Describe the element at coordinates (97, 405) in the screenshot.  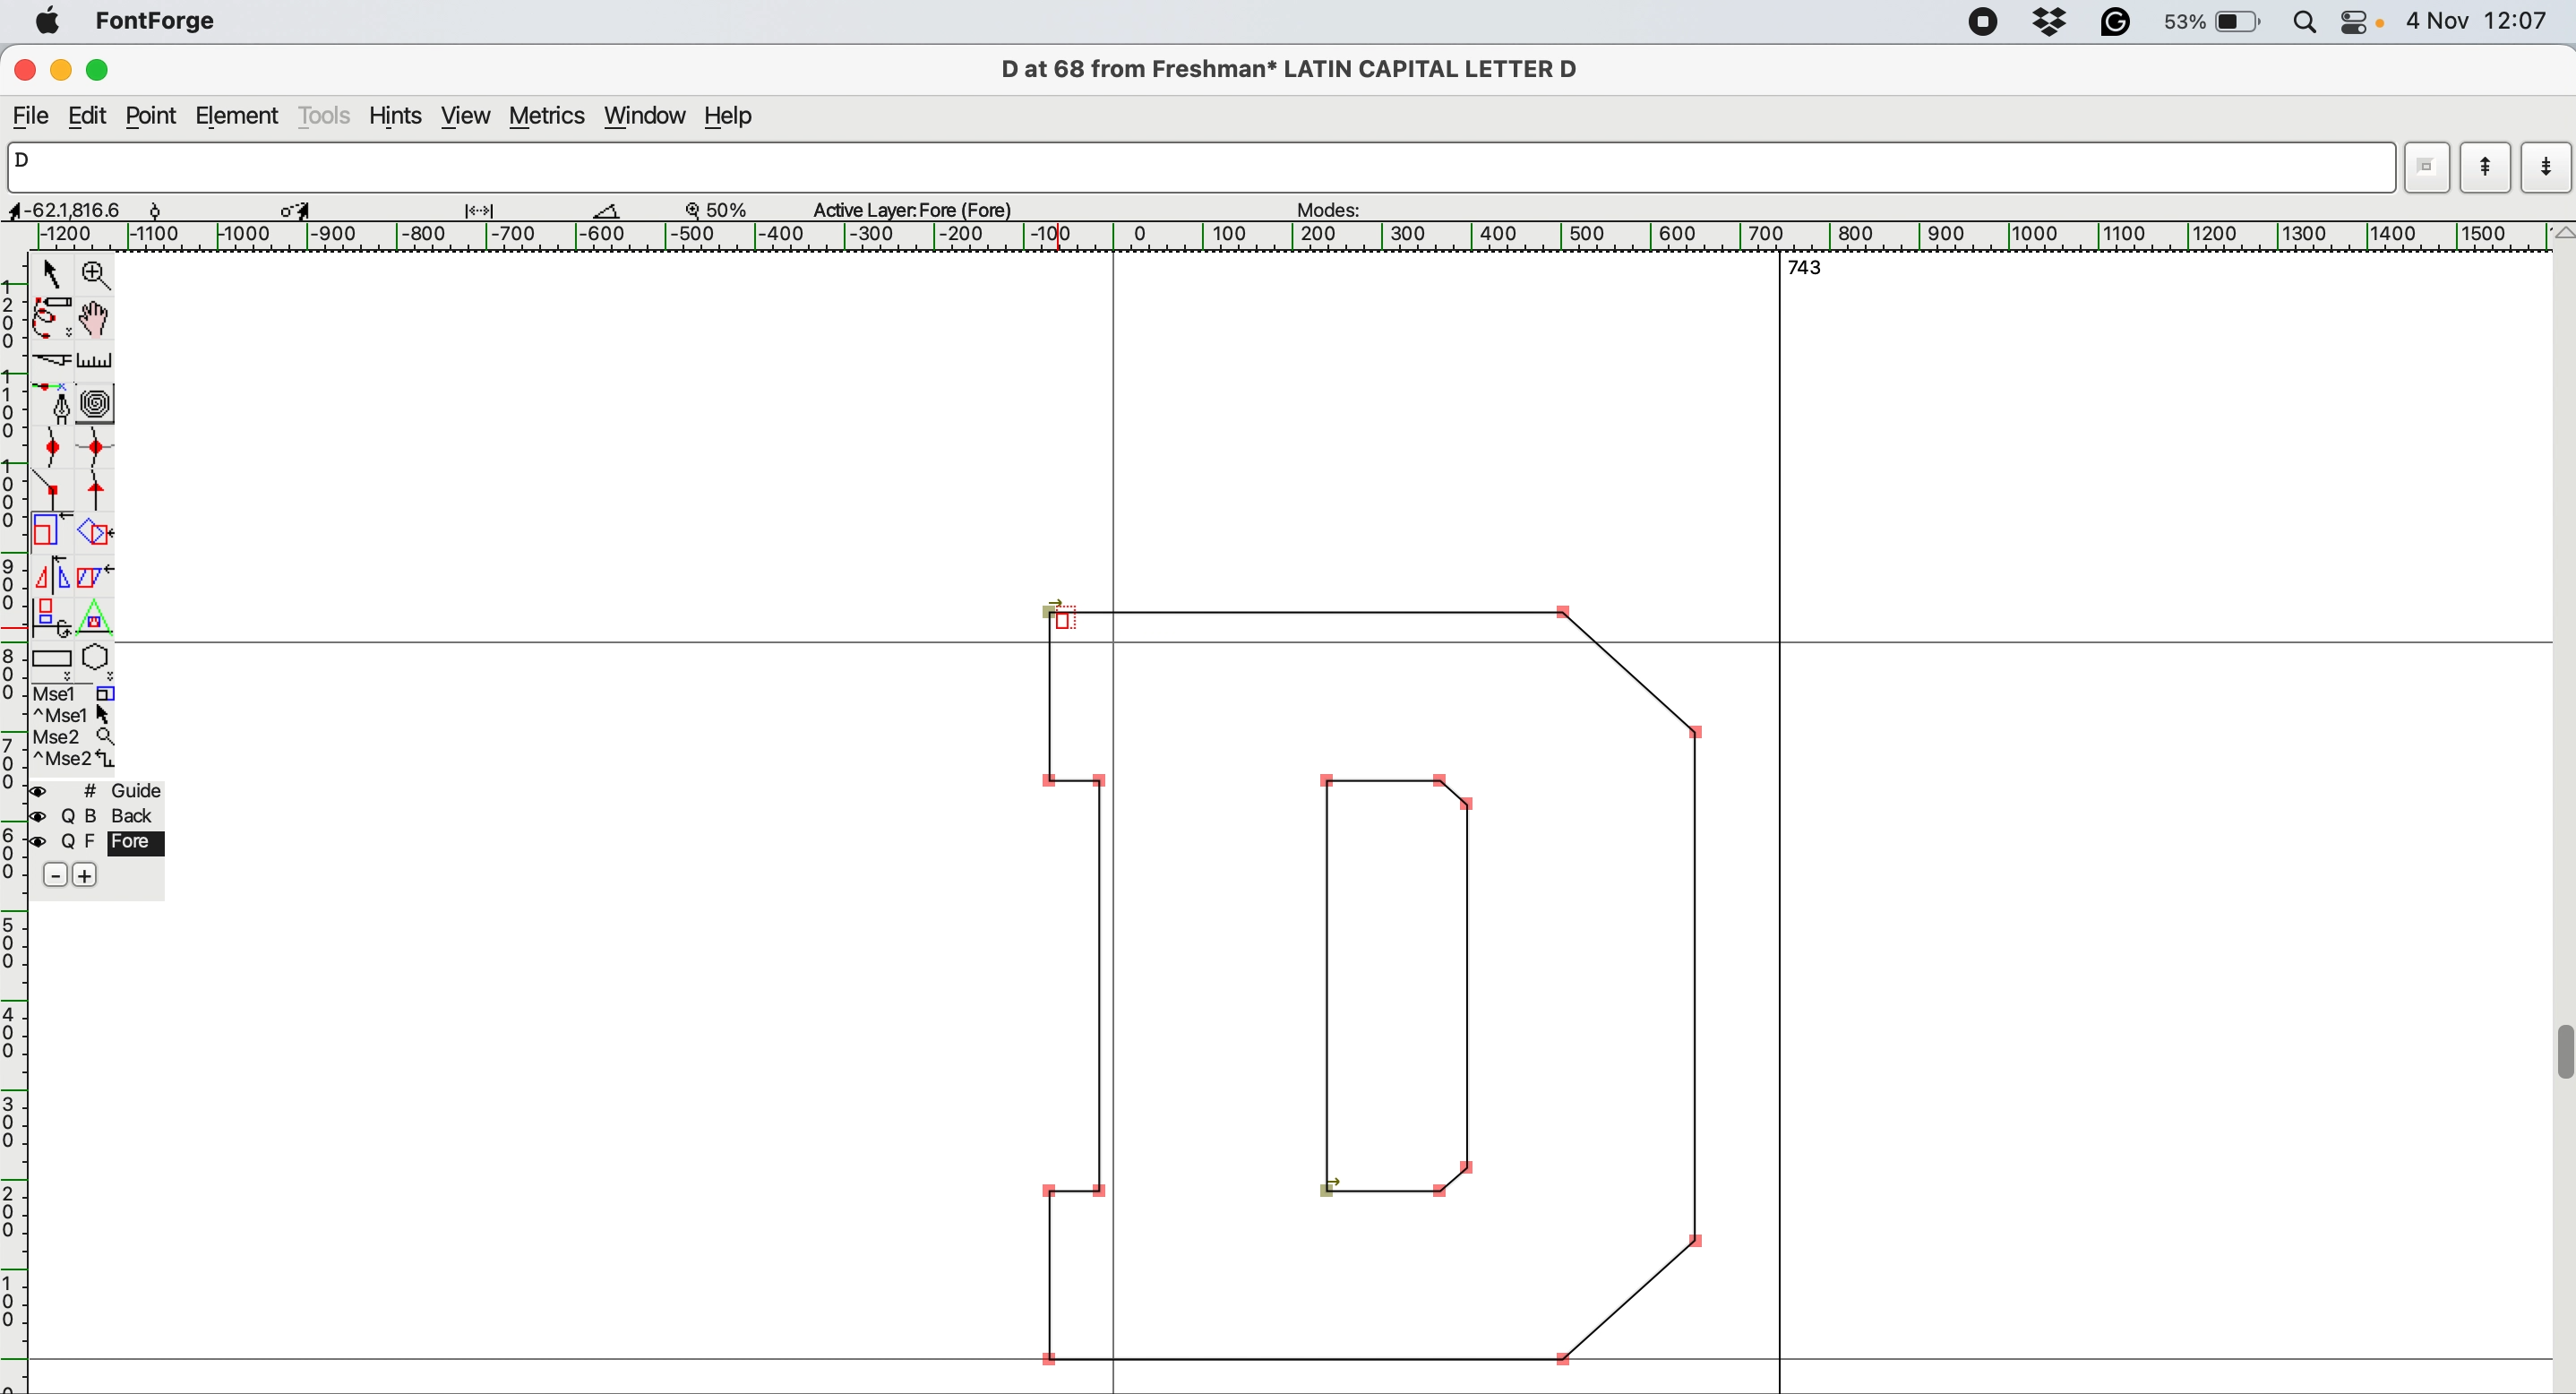
I see `change when spiro is active or not` at that location.